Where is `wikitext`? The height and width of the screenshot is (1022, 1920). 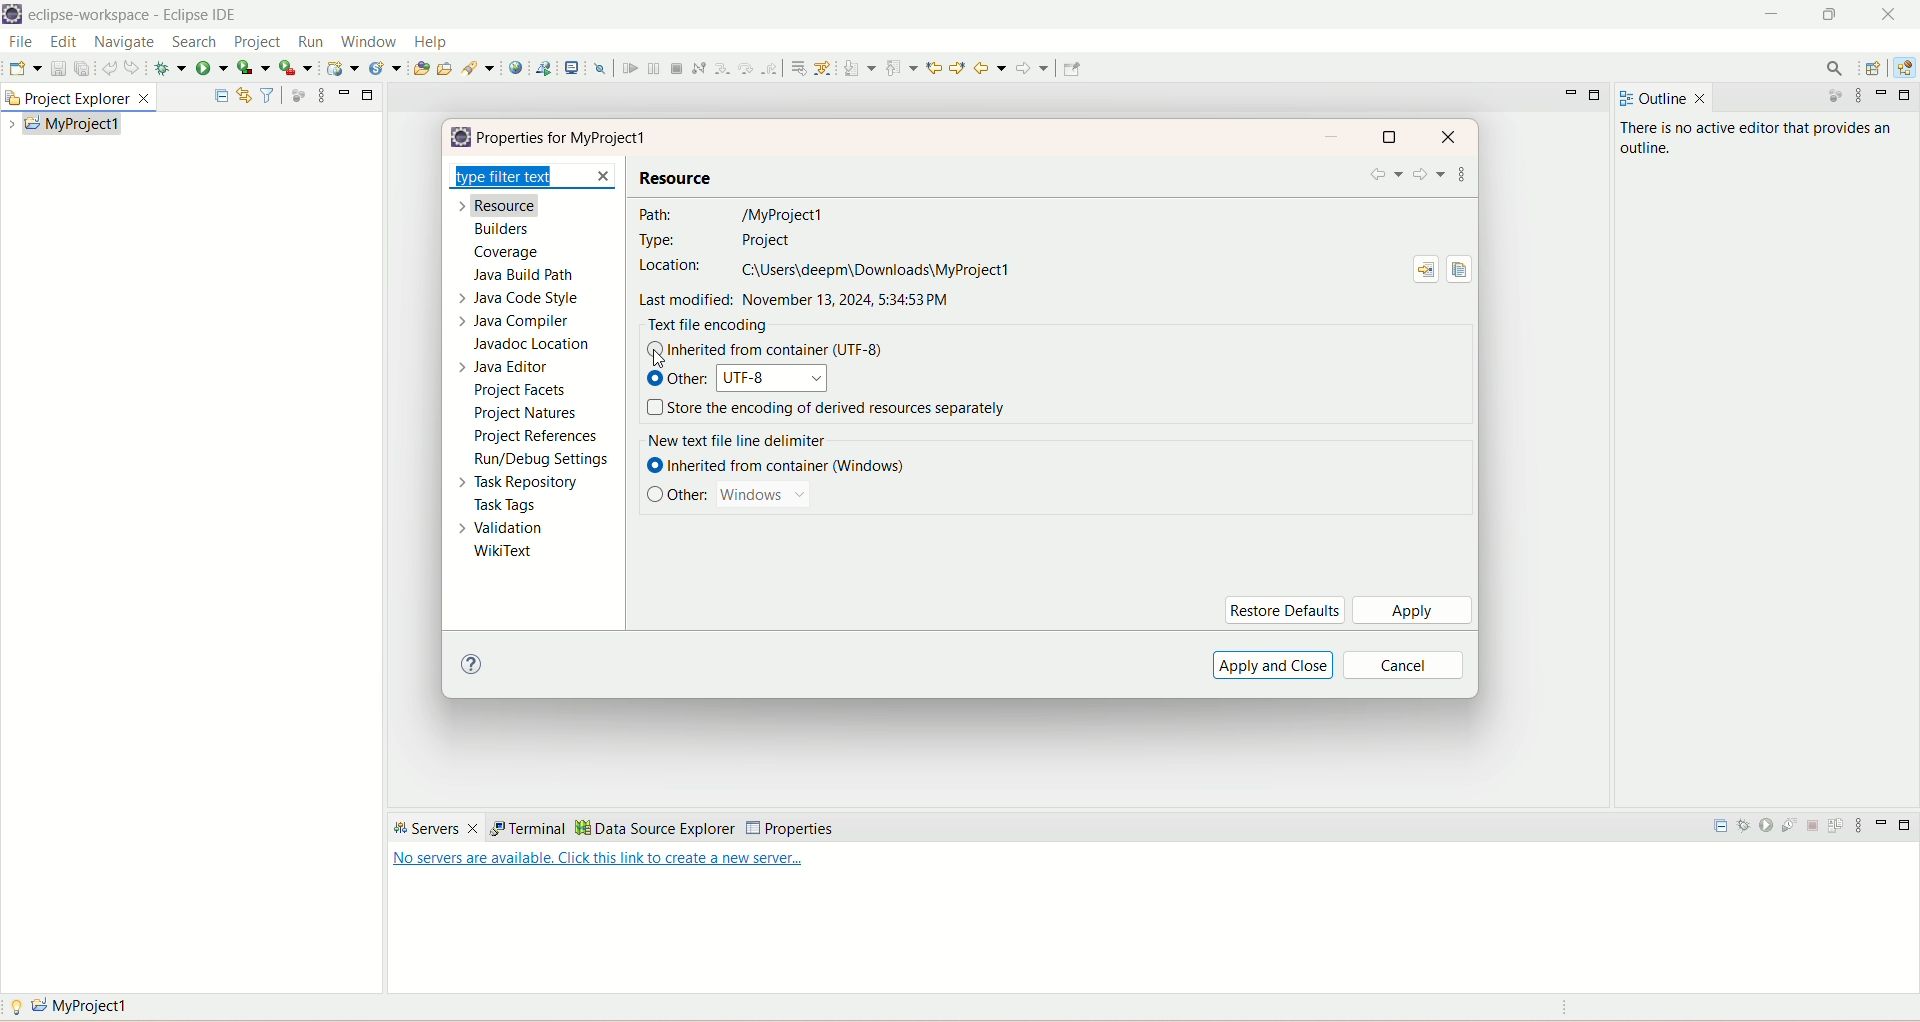 wikitext is located at coordinates (508, 552).